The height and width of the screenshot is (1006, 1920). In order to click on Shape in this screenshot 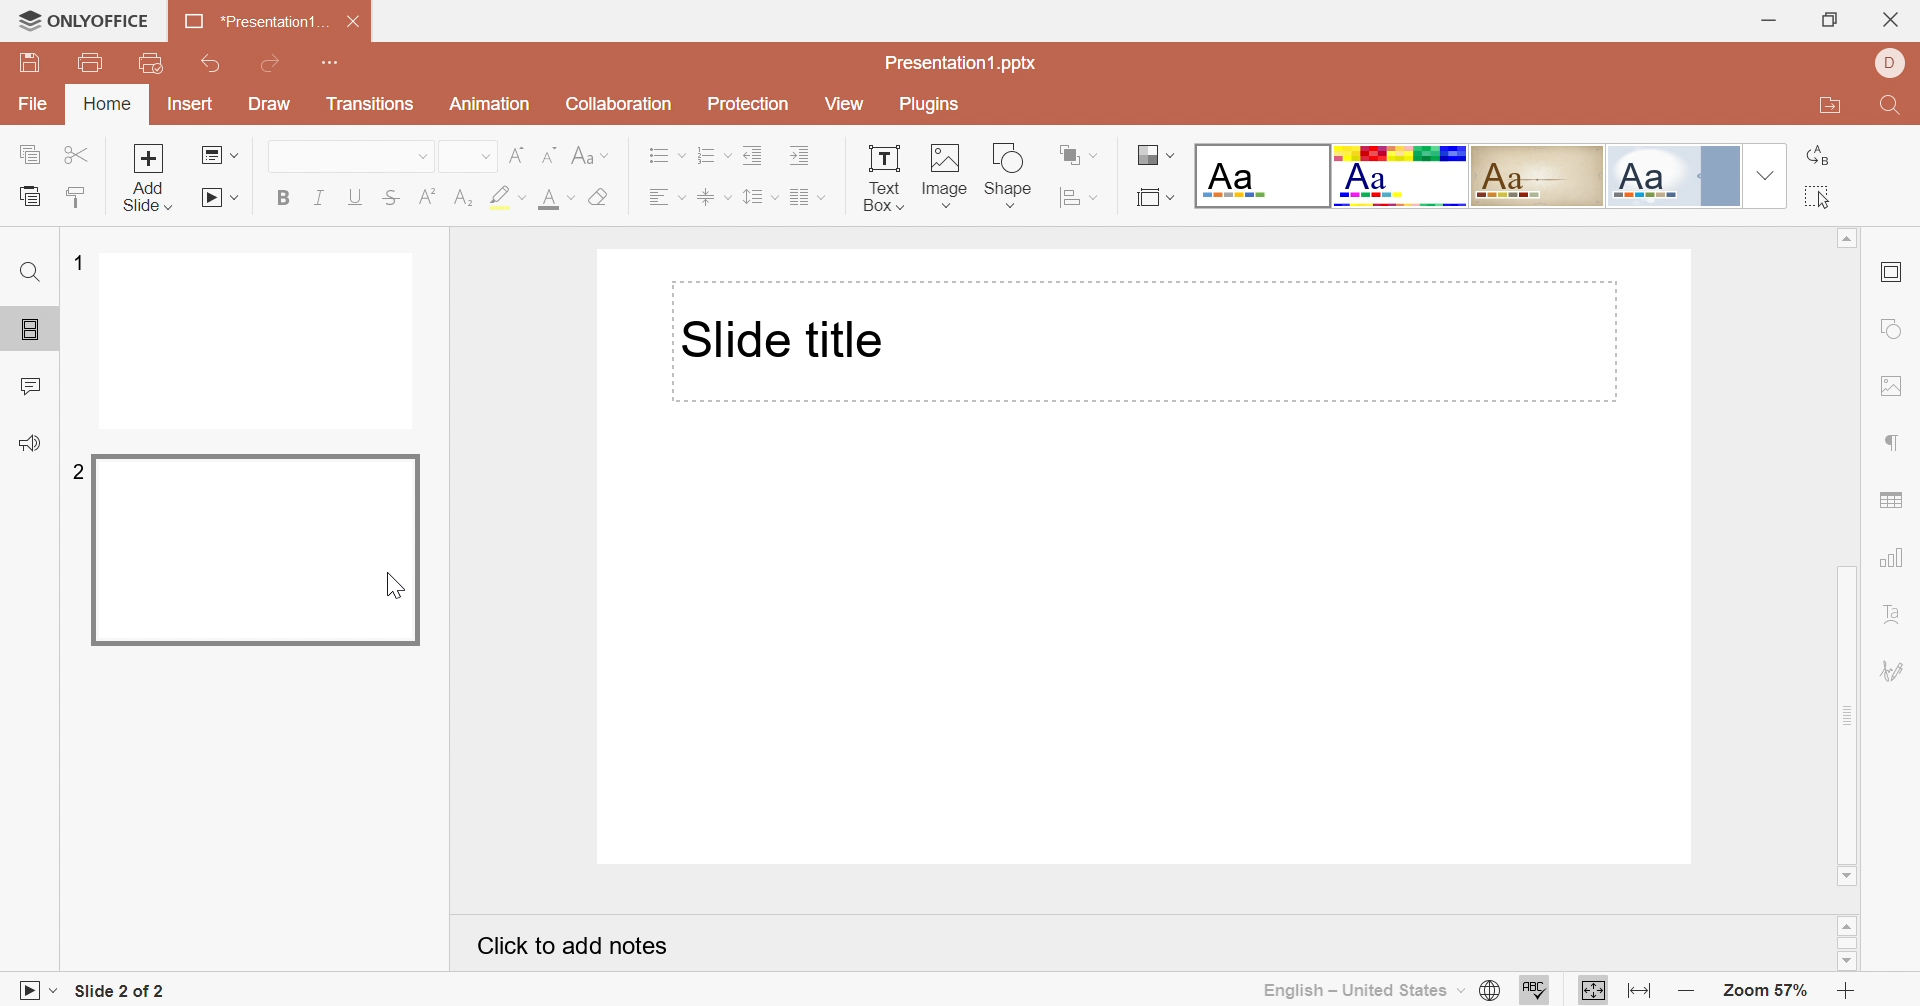, I will do `click(1006, 174)`.